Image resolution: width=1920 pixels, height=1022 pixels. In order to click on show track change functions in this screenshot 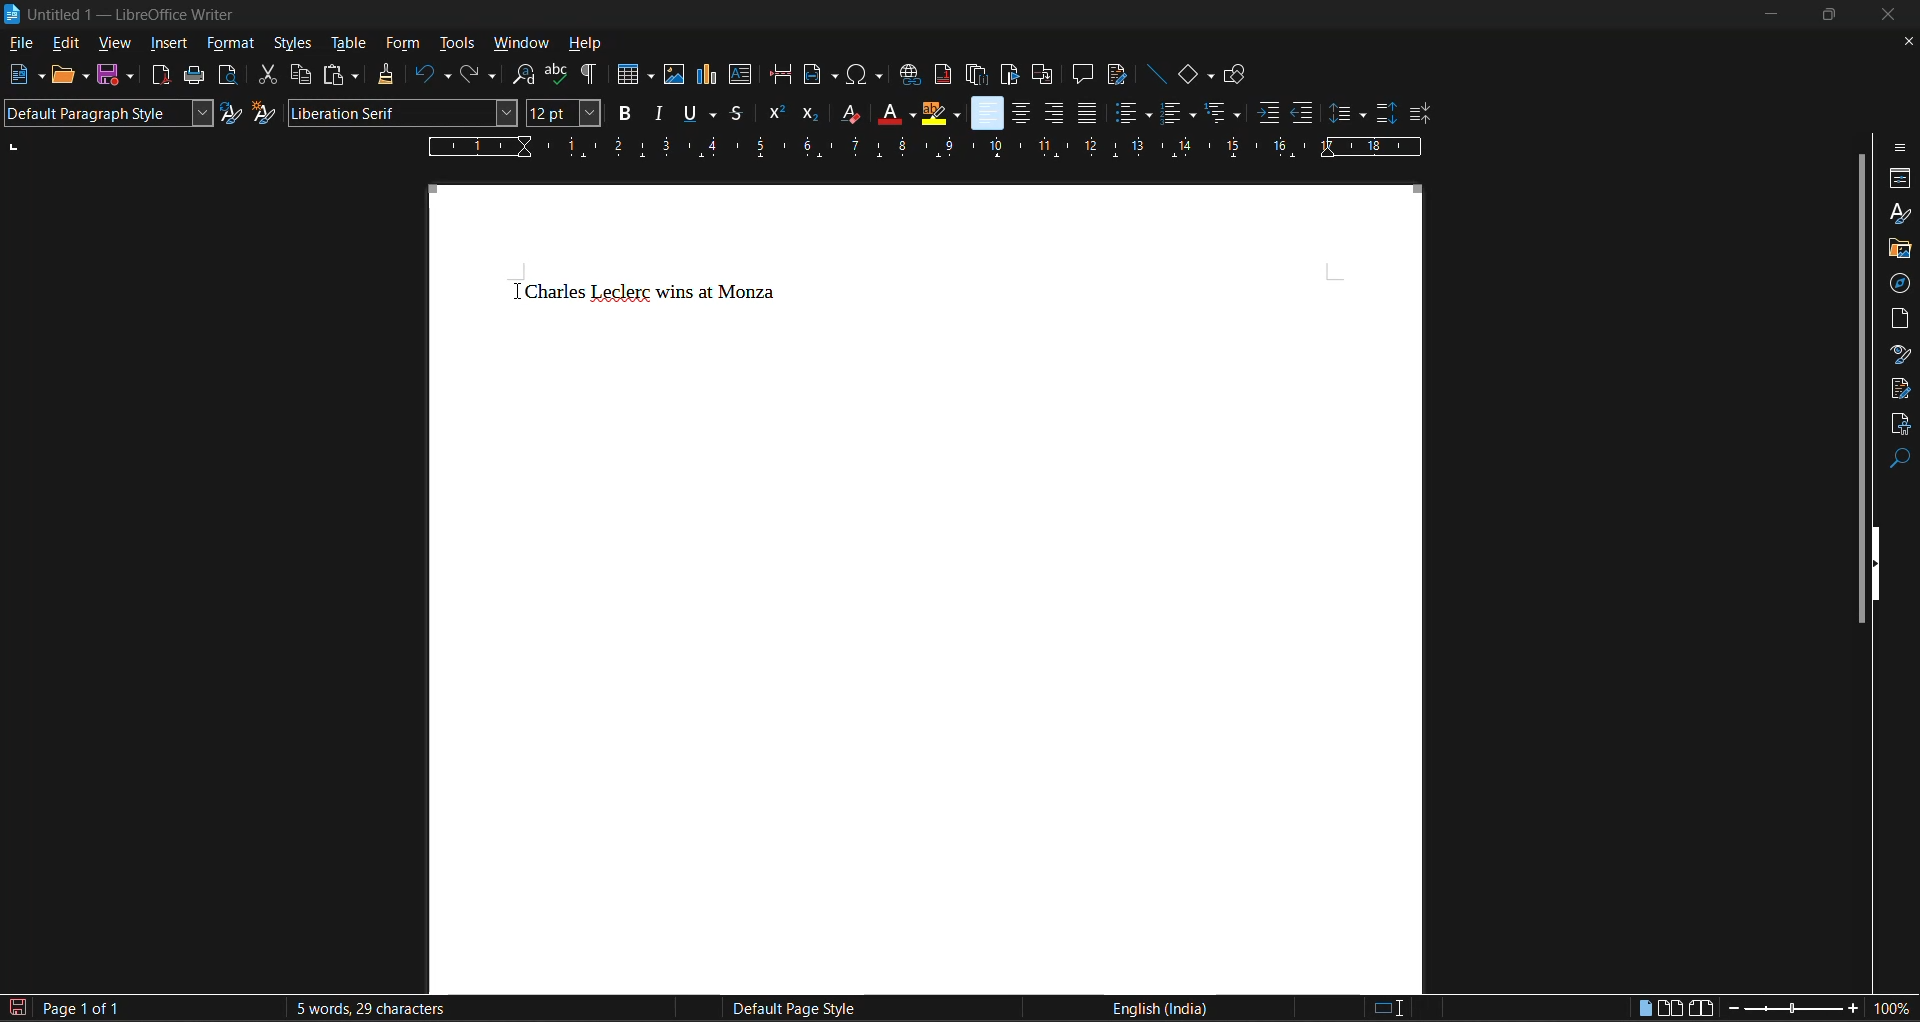, I will do `click(1115, 74)`.